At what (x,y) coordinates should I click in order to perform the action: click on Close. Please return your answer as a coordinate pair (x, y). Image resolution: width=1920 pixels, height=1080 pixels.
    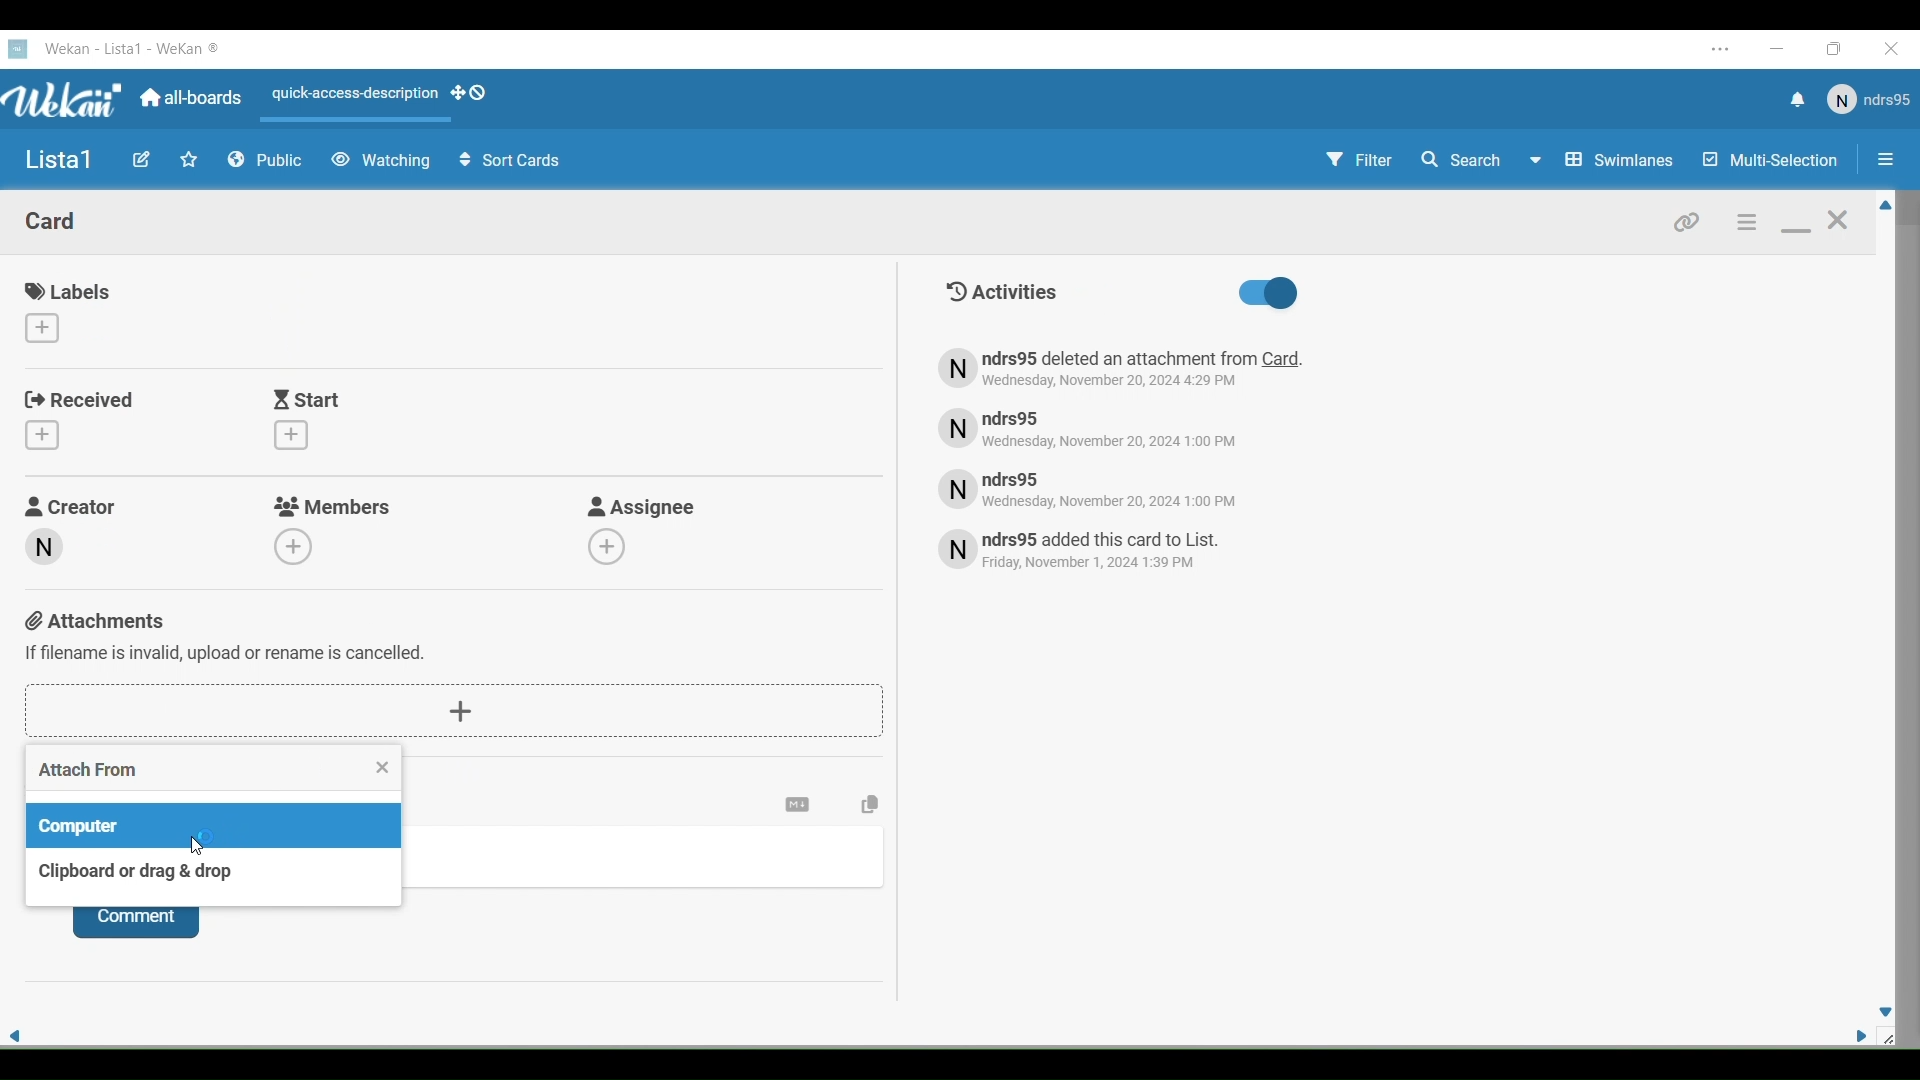
    Looking at the image, I should click on (1838, 226).